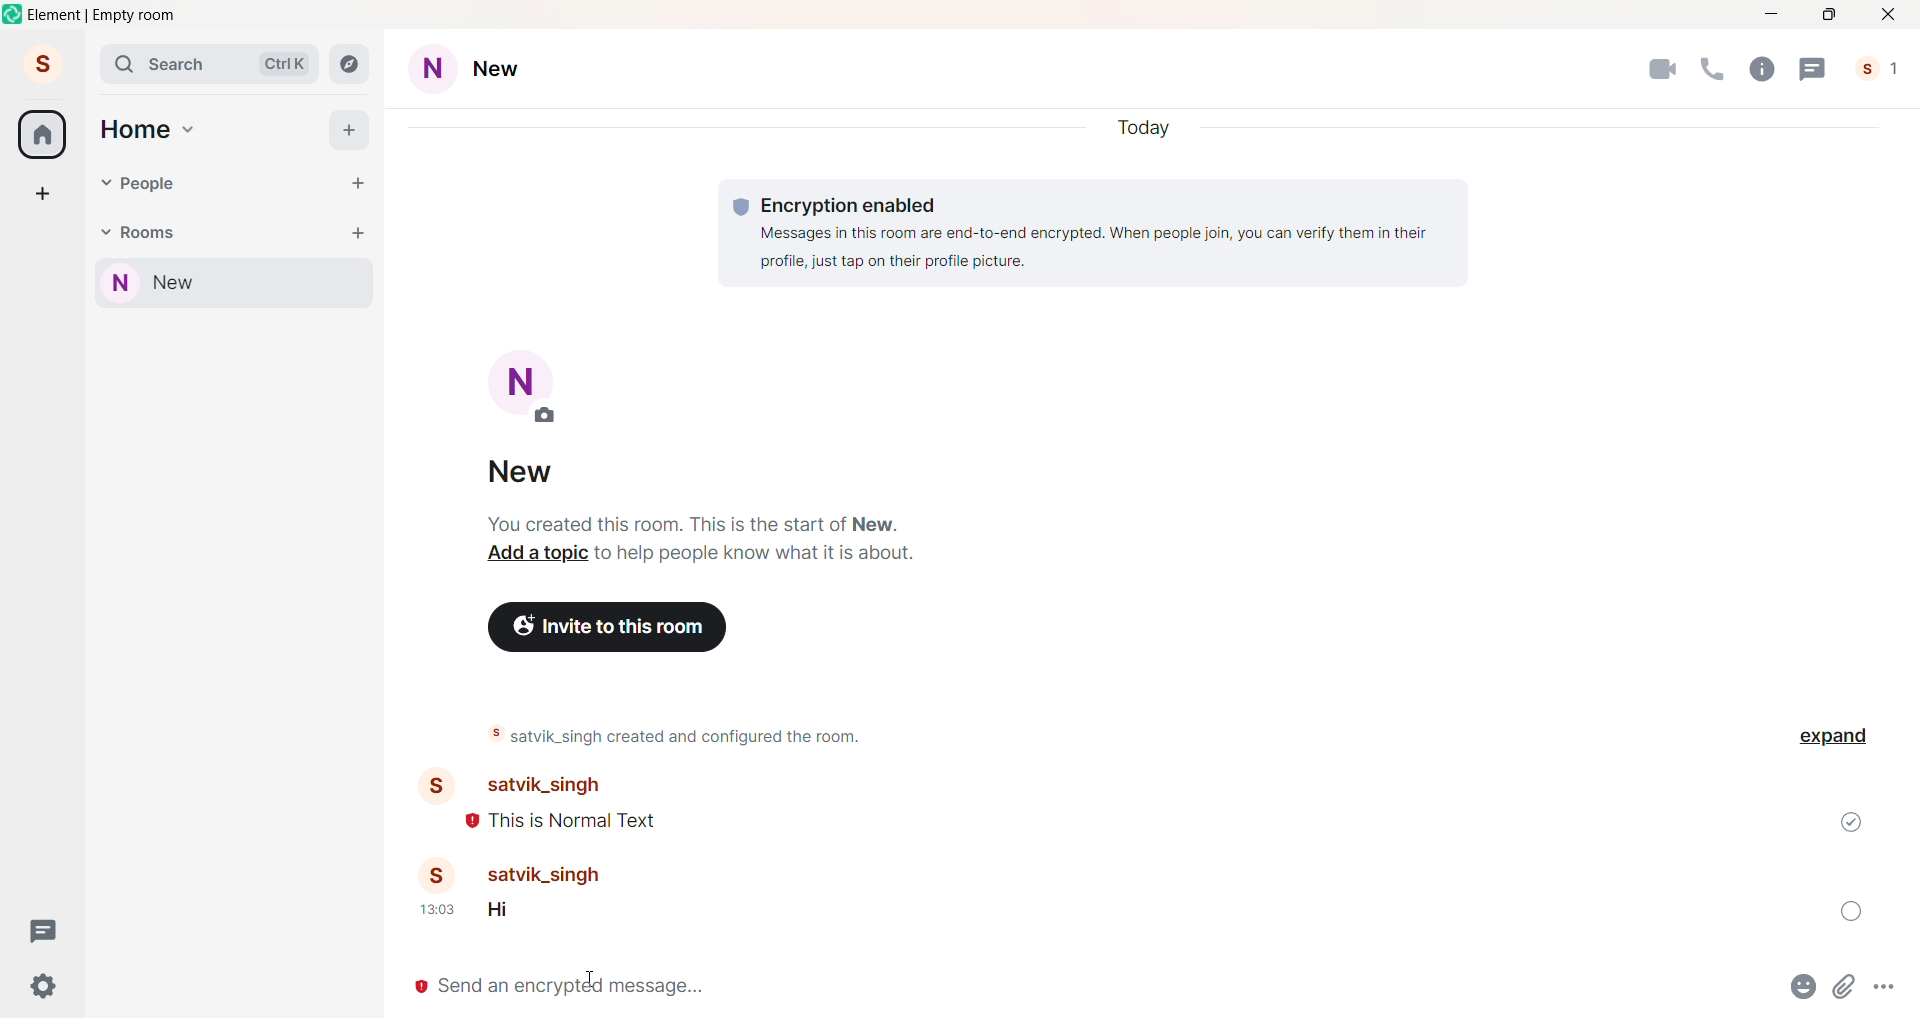 This screenshot has width=1920, height=1018. I want to click on Close, so click(1890, 14).